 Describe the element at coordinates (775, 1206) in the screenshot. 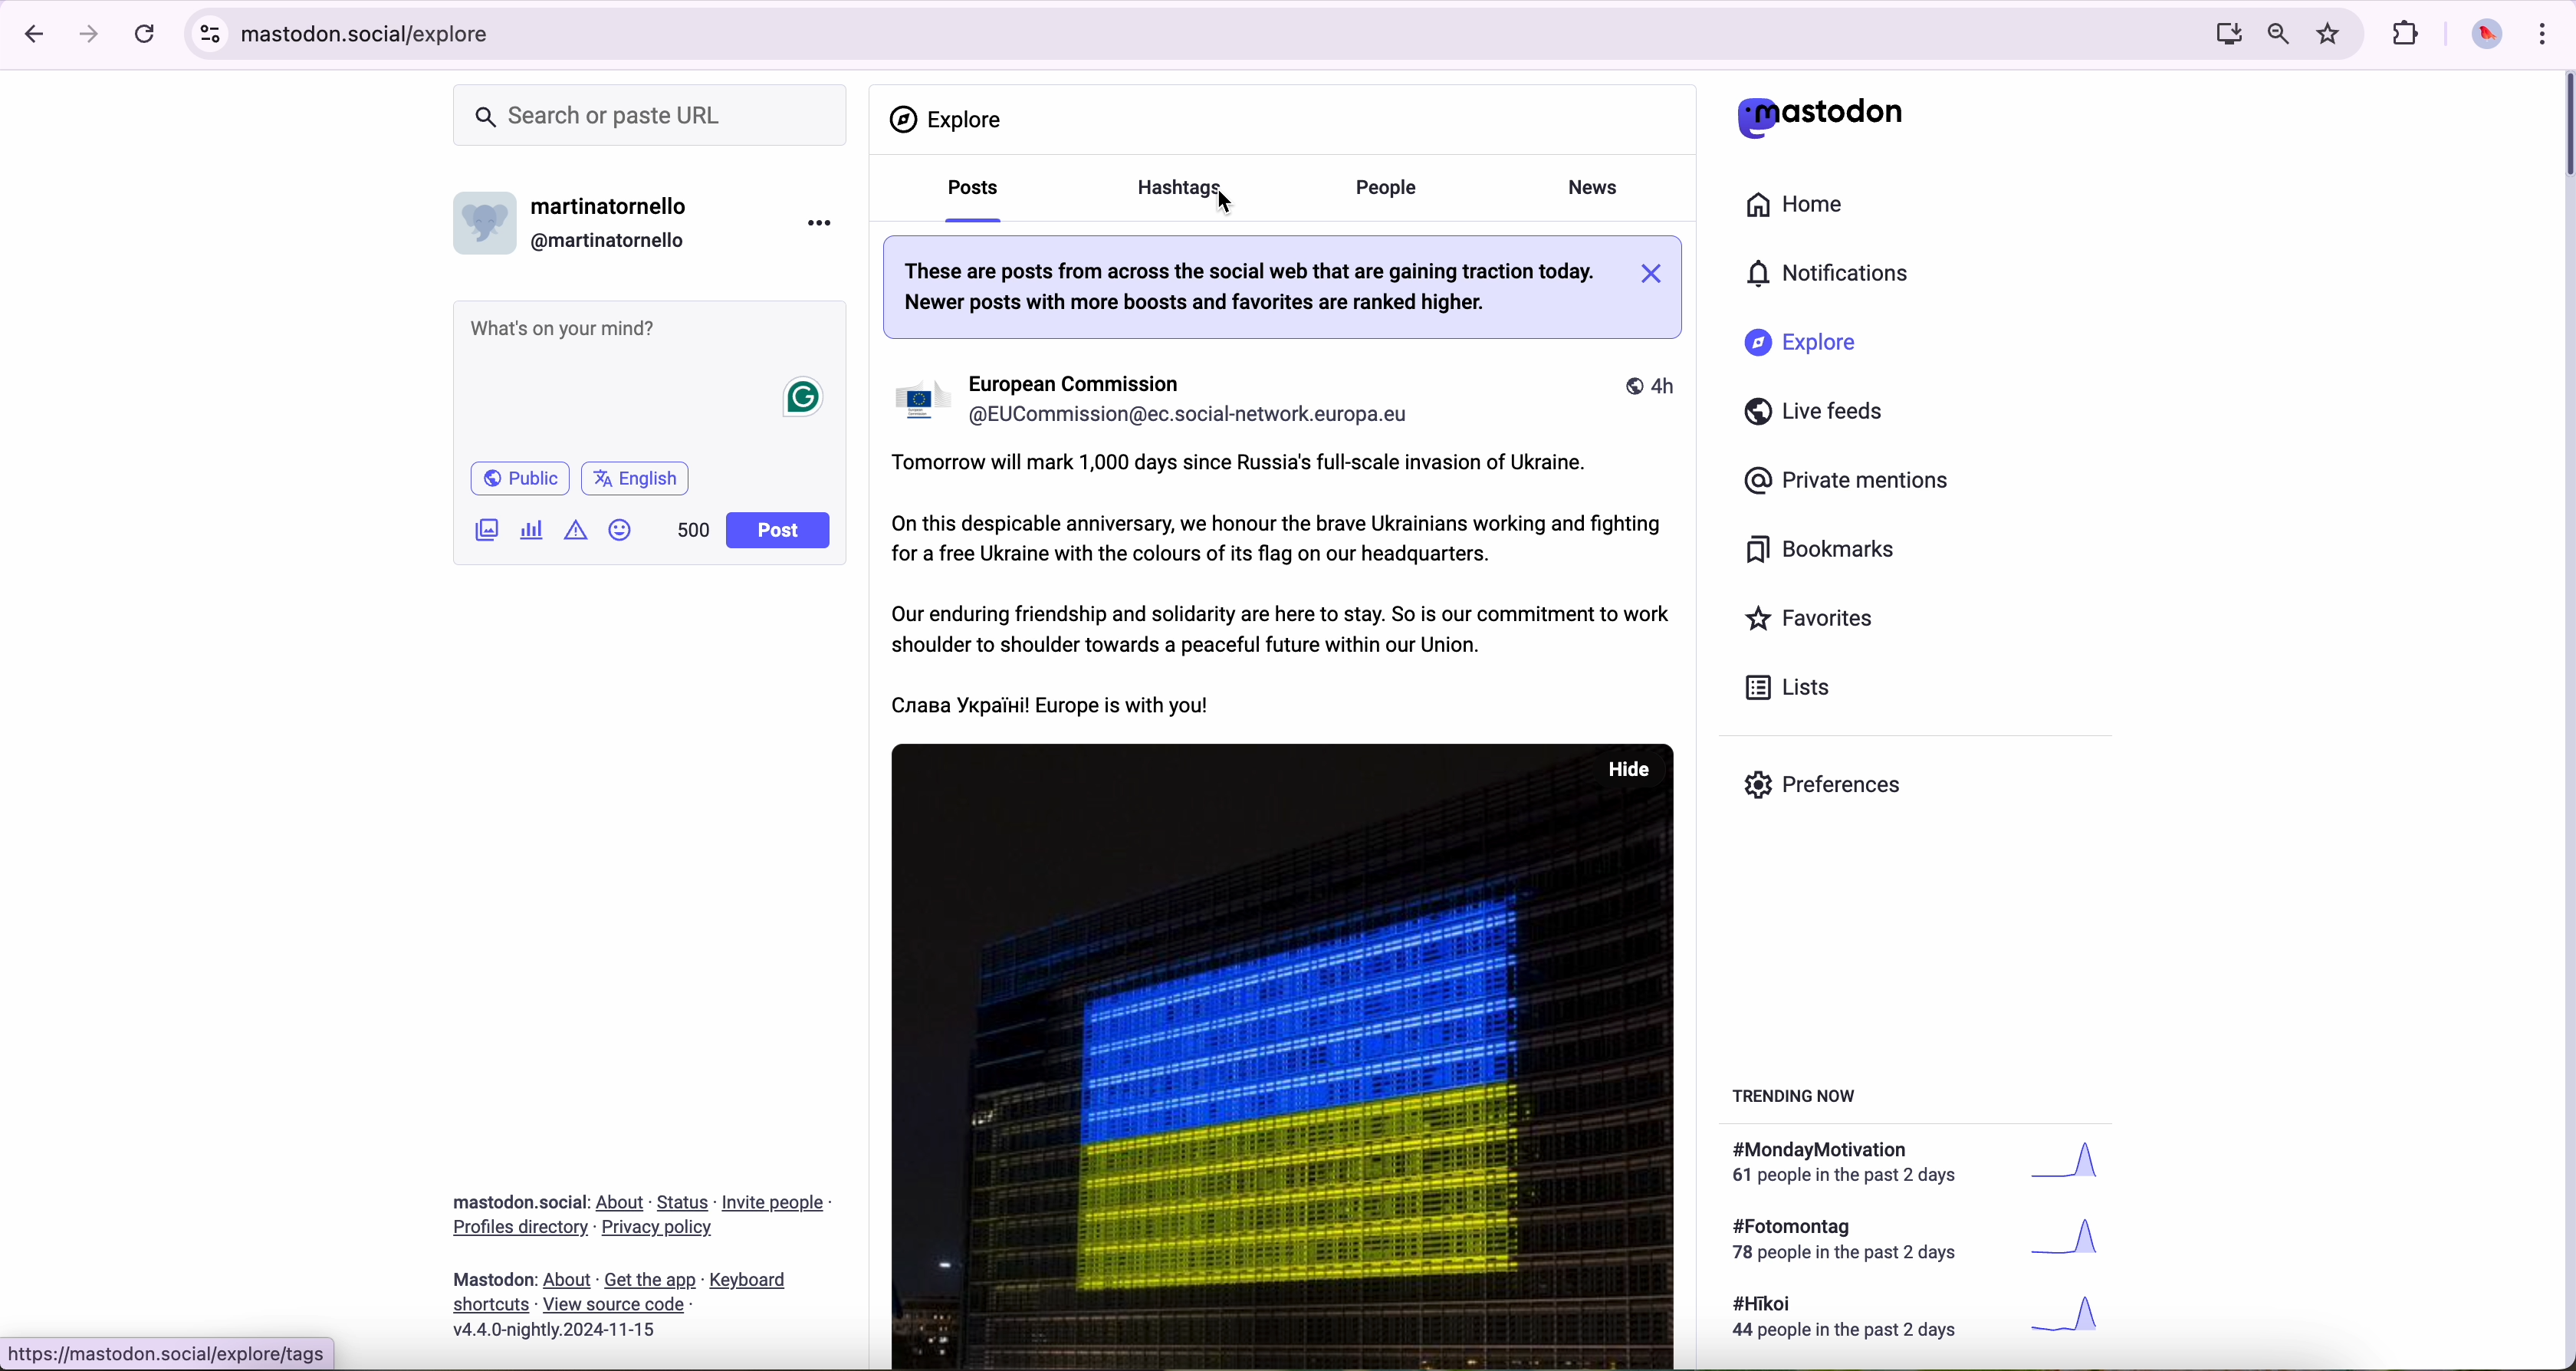

I see `link` at that location.